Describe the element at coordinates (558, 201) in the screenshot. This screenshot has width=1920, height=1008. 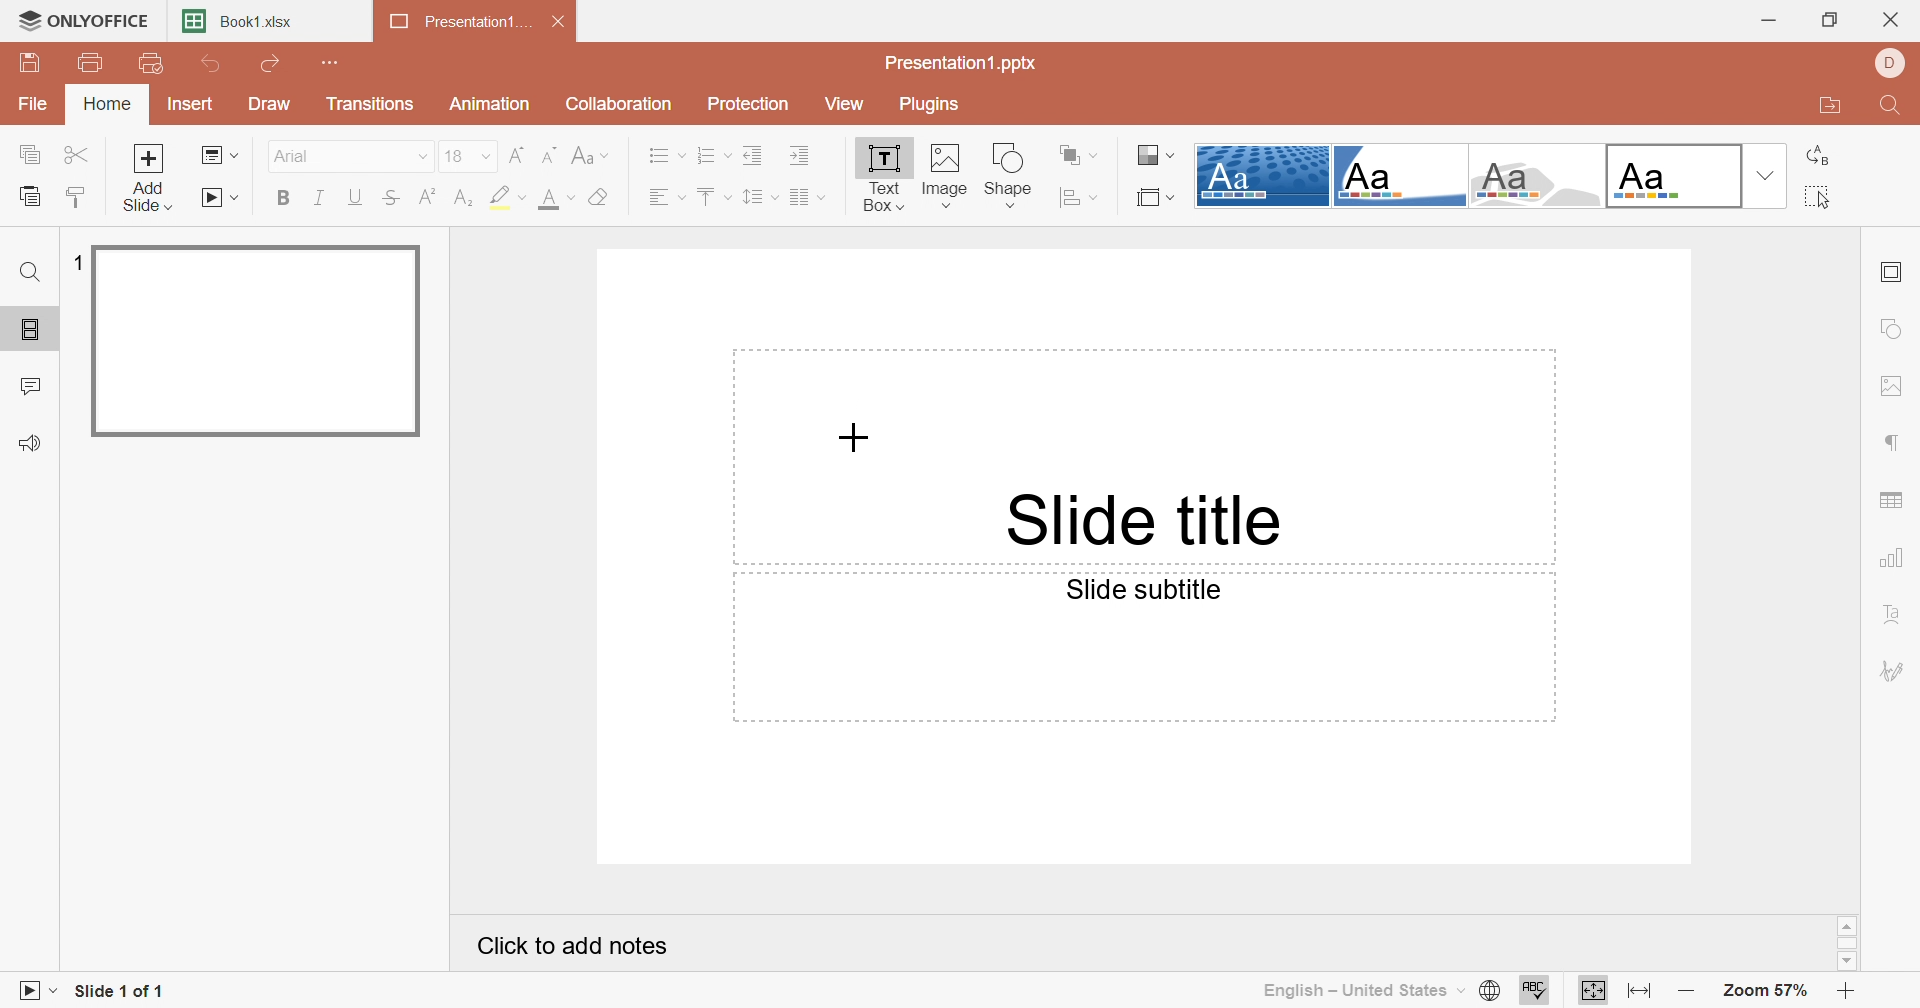
I see `Font color` at that location.